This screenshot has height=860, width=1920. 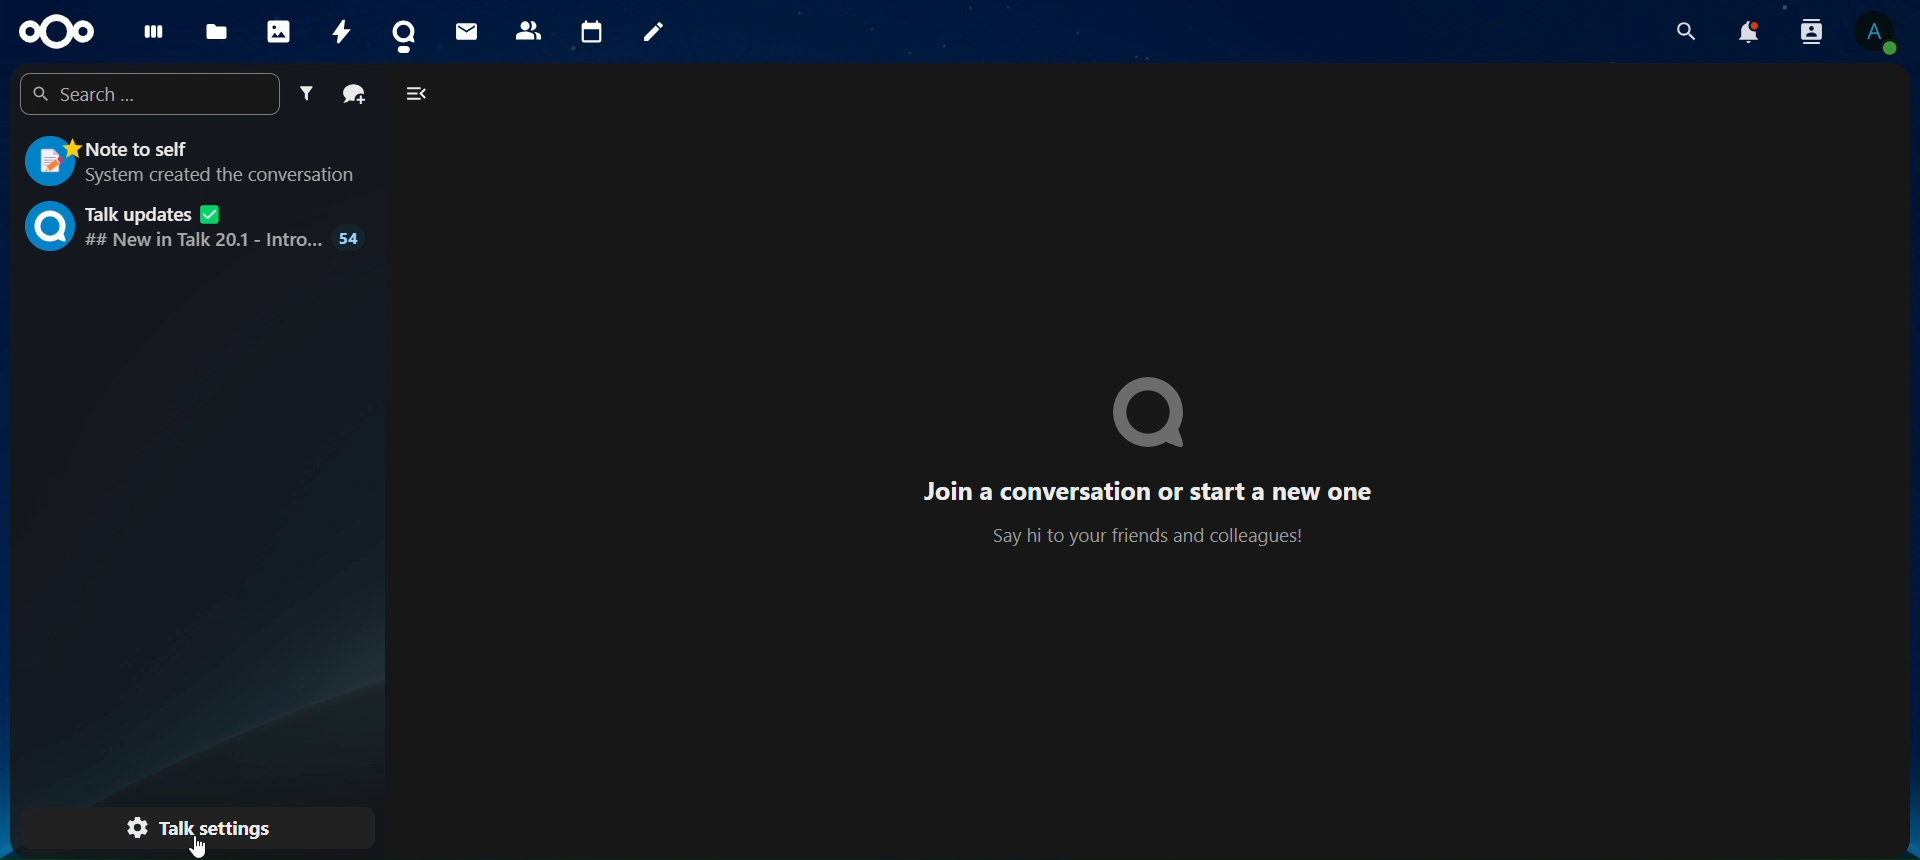 I want to click on text, so click(x=1156, y=513).